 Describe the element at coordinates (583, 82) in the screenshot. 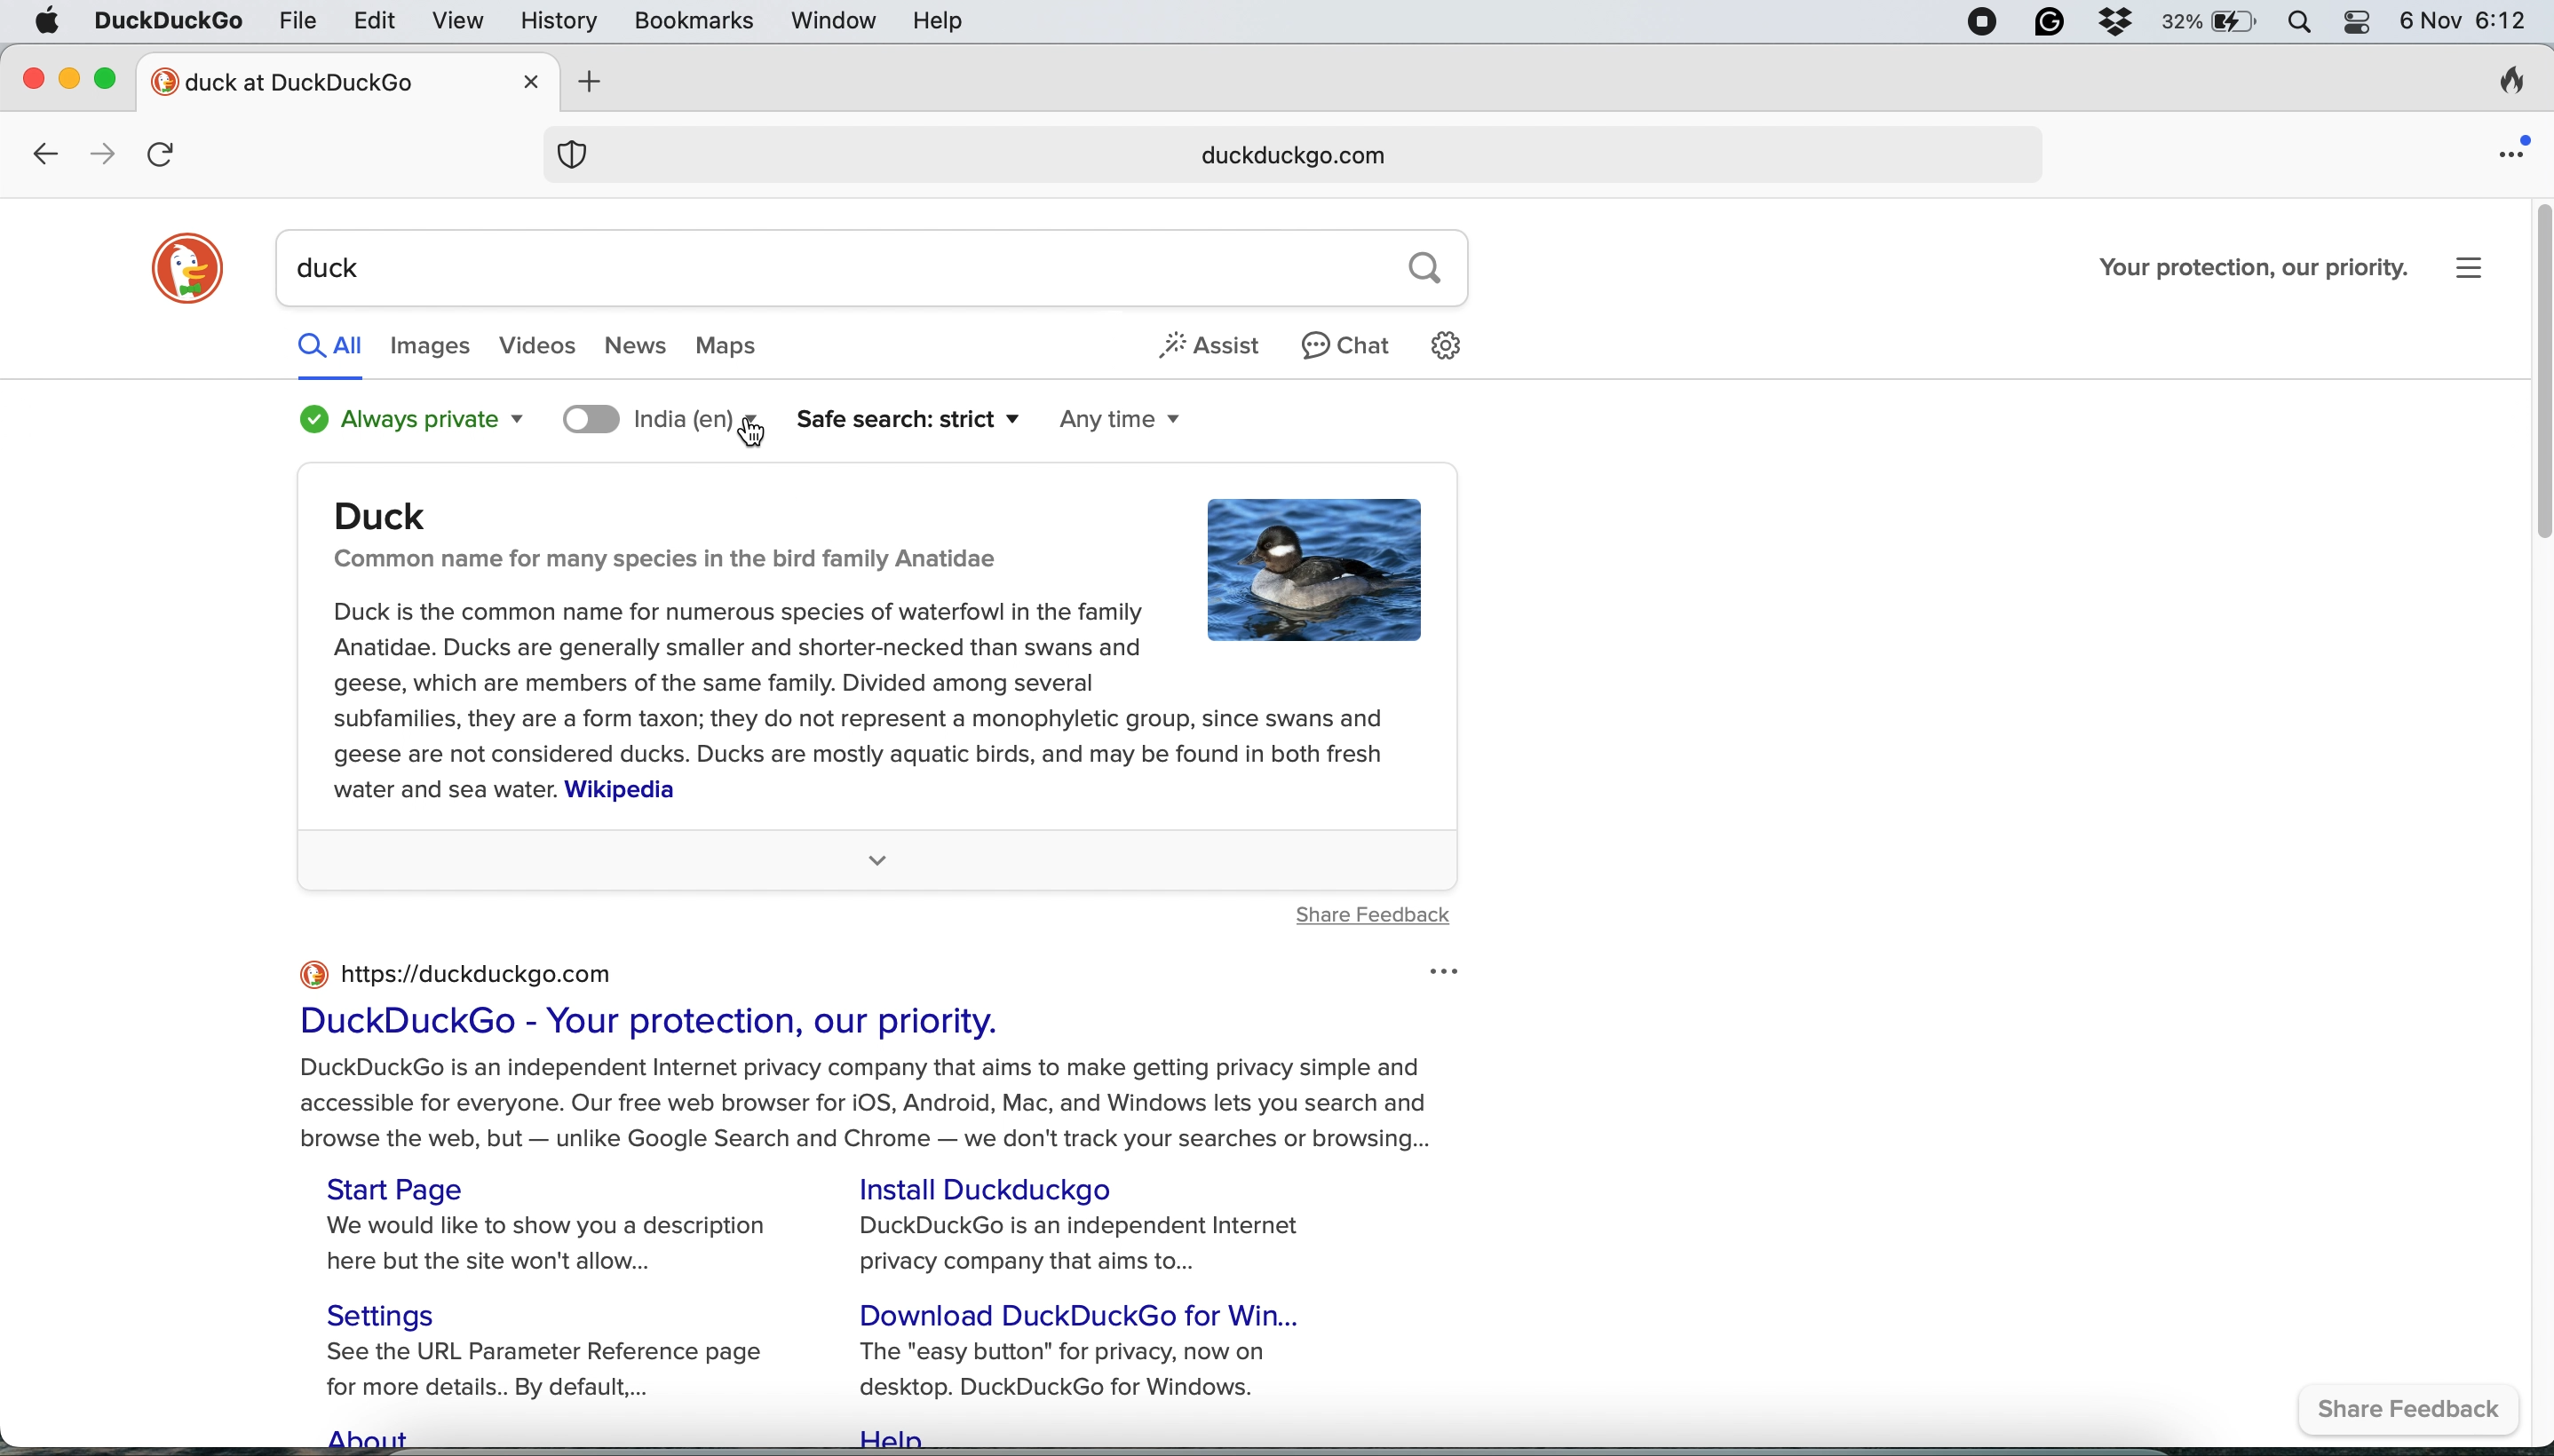

I see `add new tab` at that location.